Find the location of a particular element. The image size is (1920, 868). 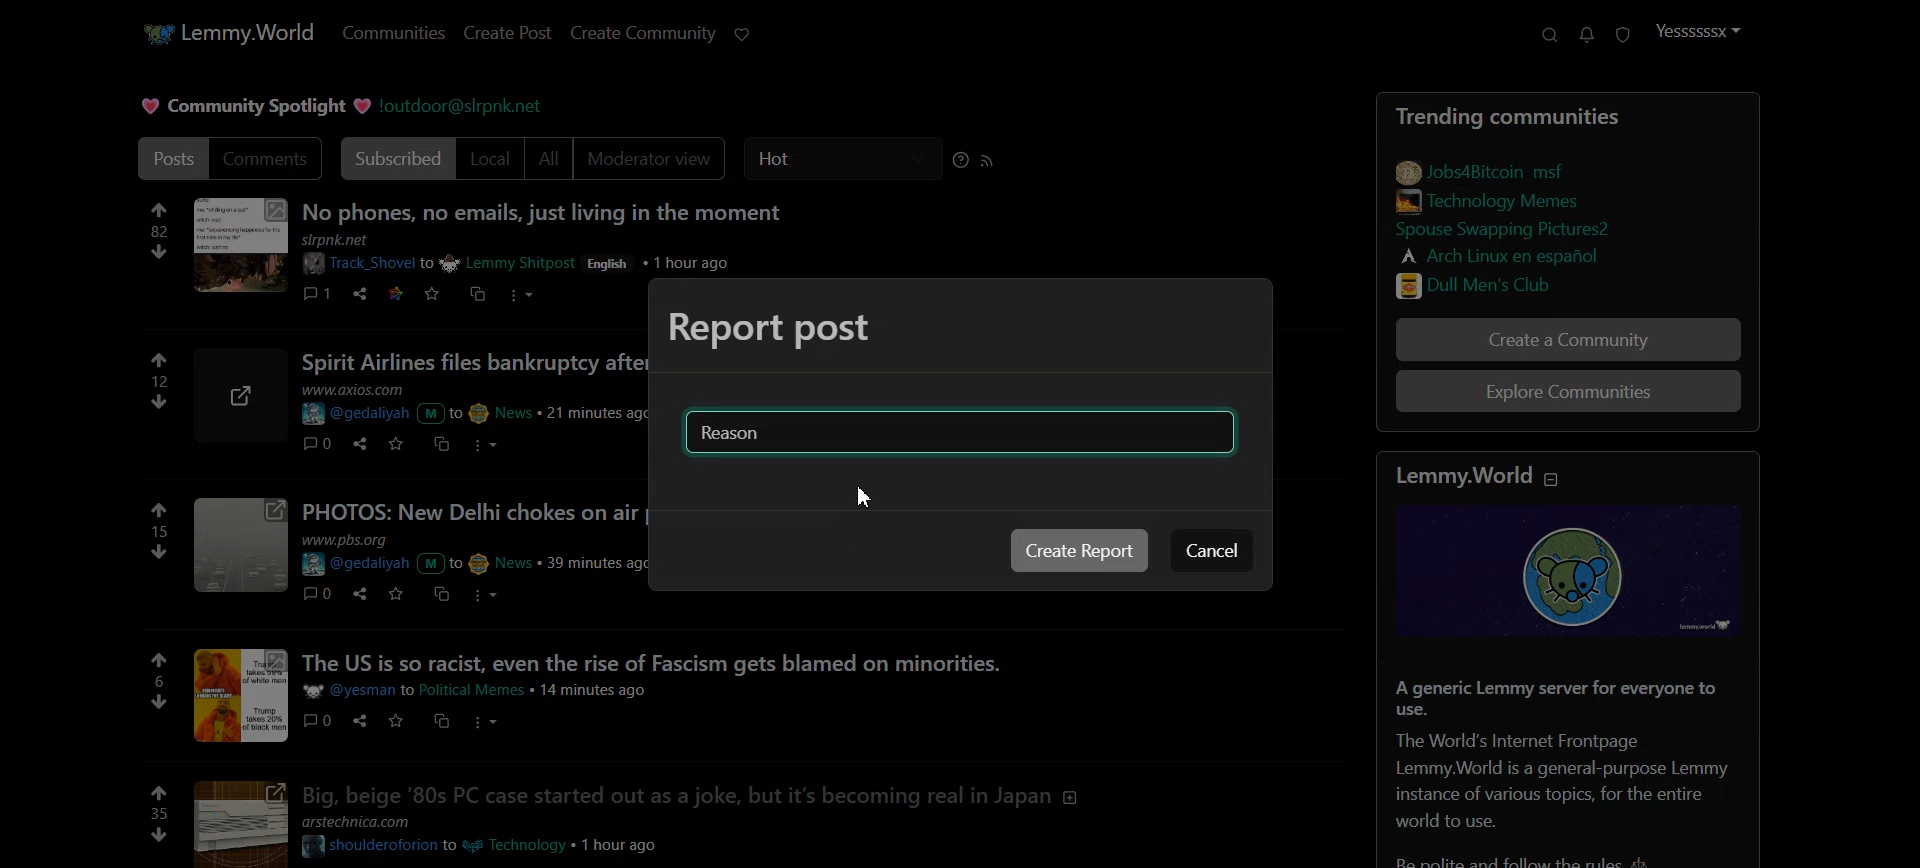

Local is located at coordinates (491, 159).